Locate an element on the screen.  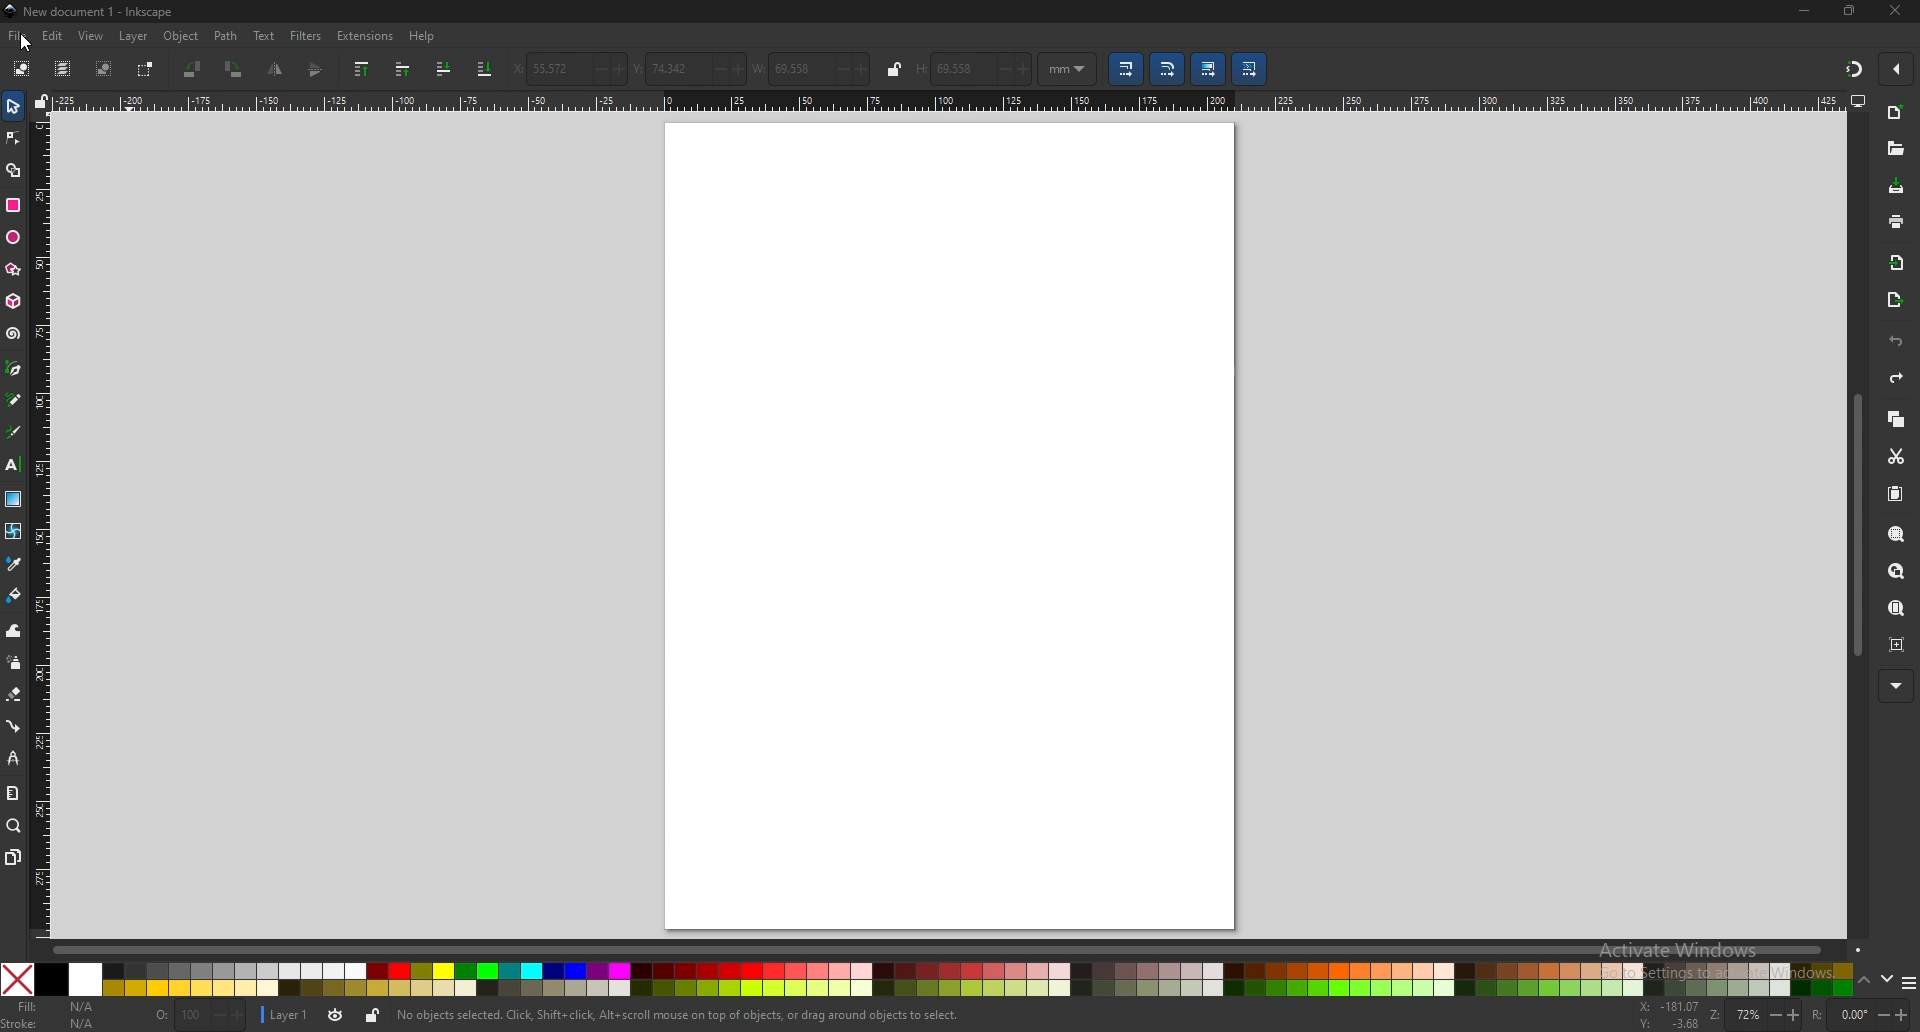
flip vertical is located at coordinates (314, 71).